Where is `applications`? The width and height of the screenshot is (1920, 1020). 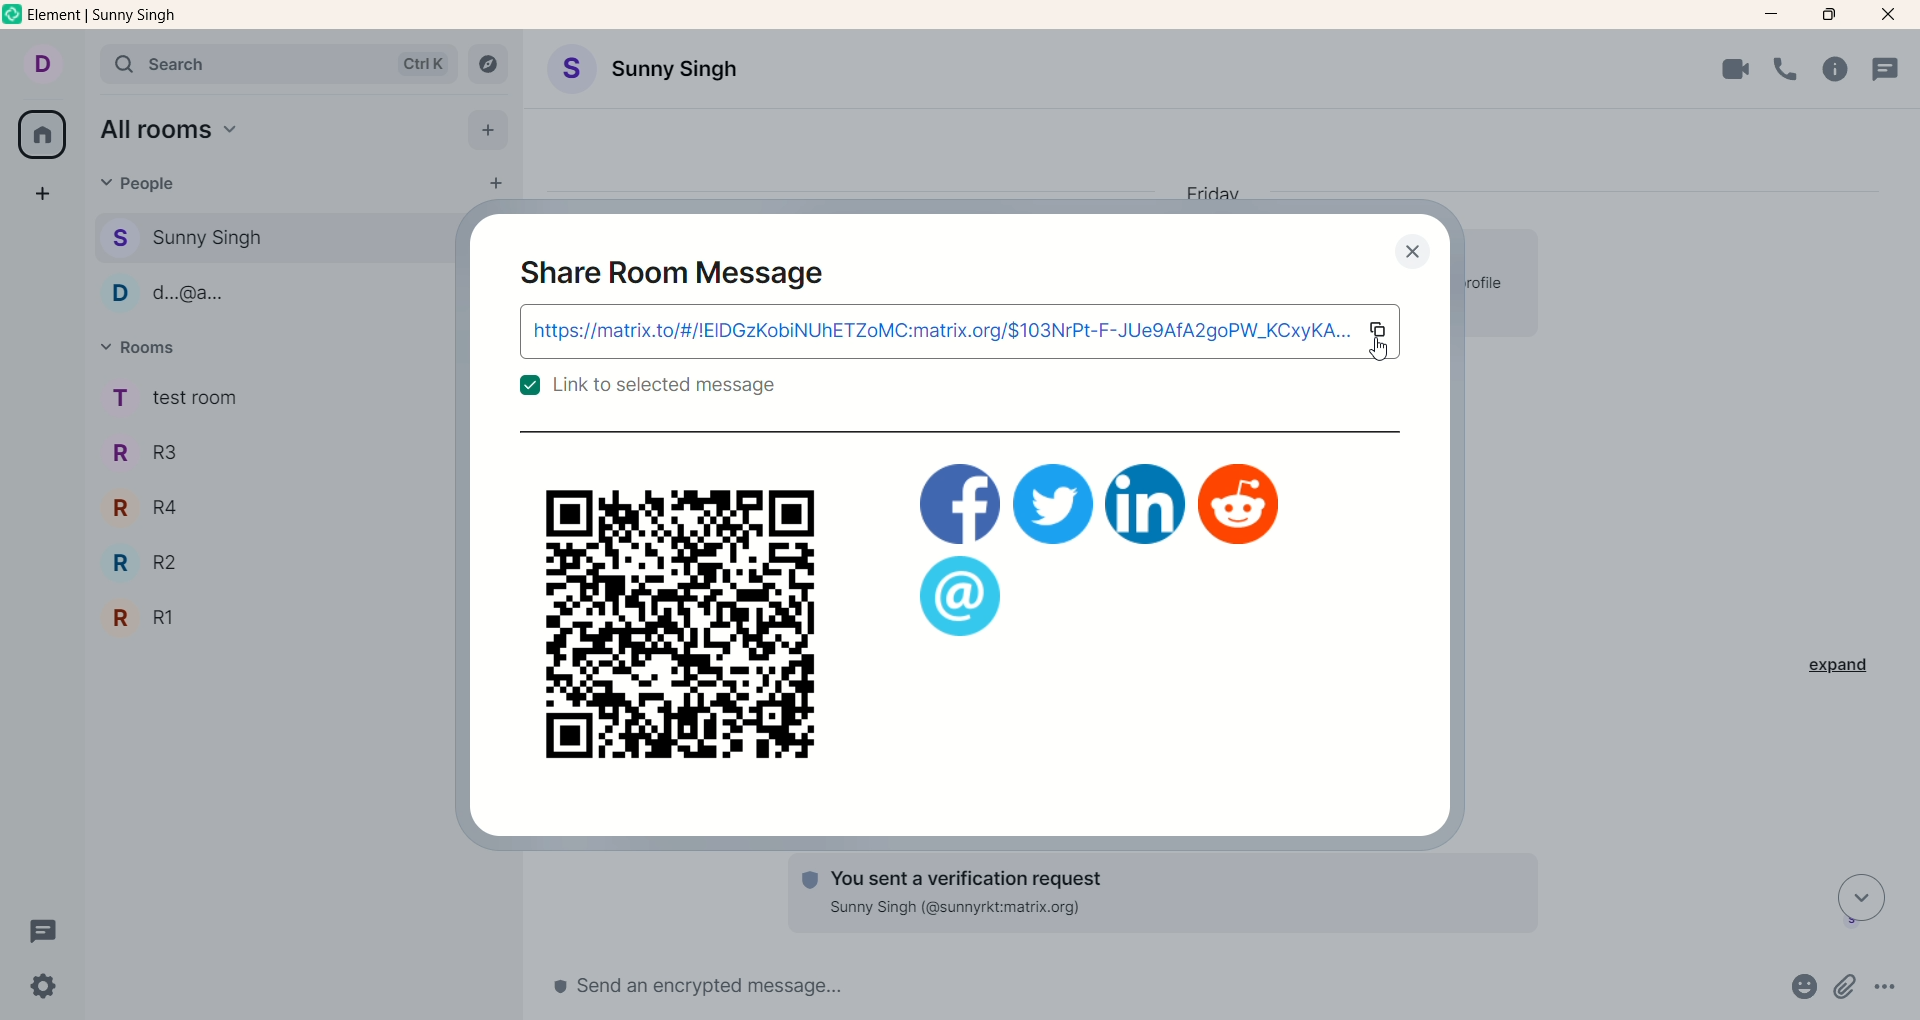 applications is located at coordinates (960, 504).